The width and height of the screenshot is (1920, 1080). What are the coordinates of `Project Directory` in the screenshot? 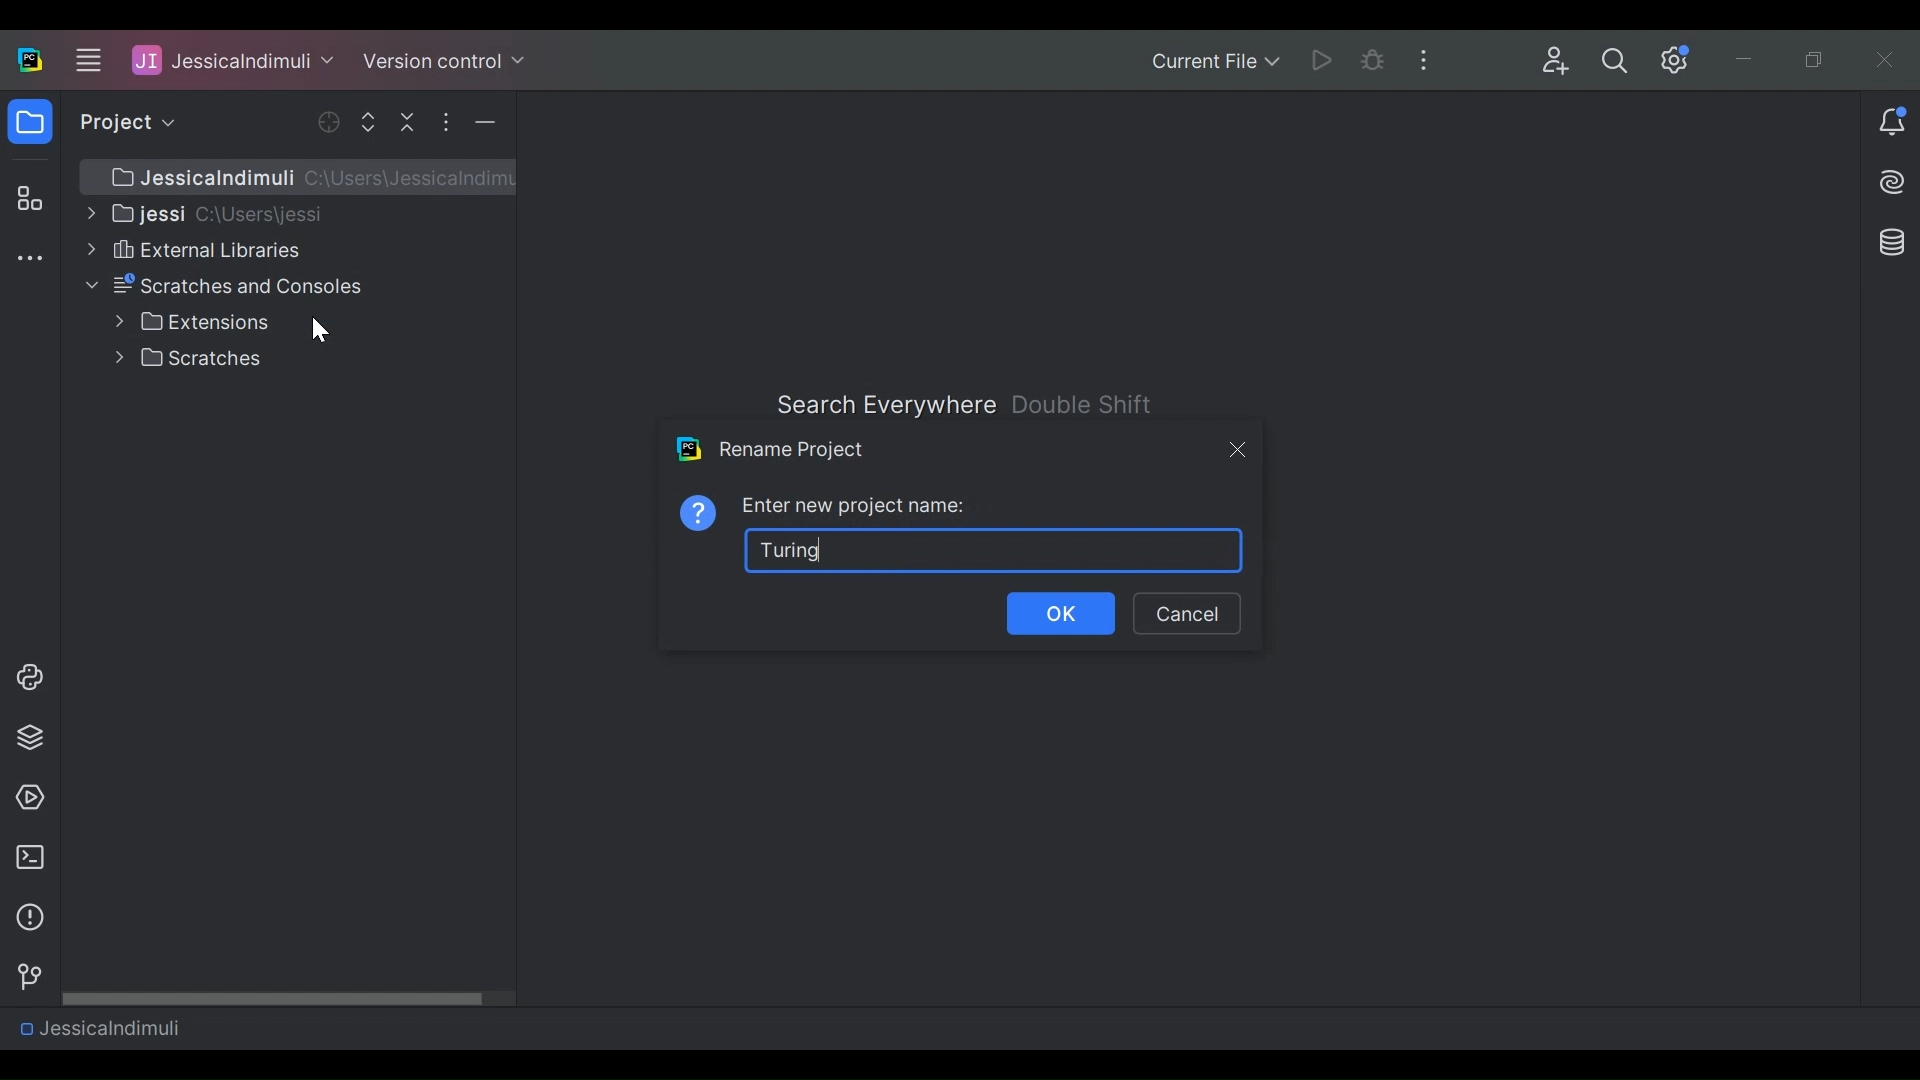 It's located at (203, 212).